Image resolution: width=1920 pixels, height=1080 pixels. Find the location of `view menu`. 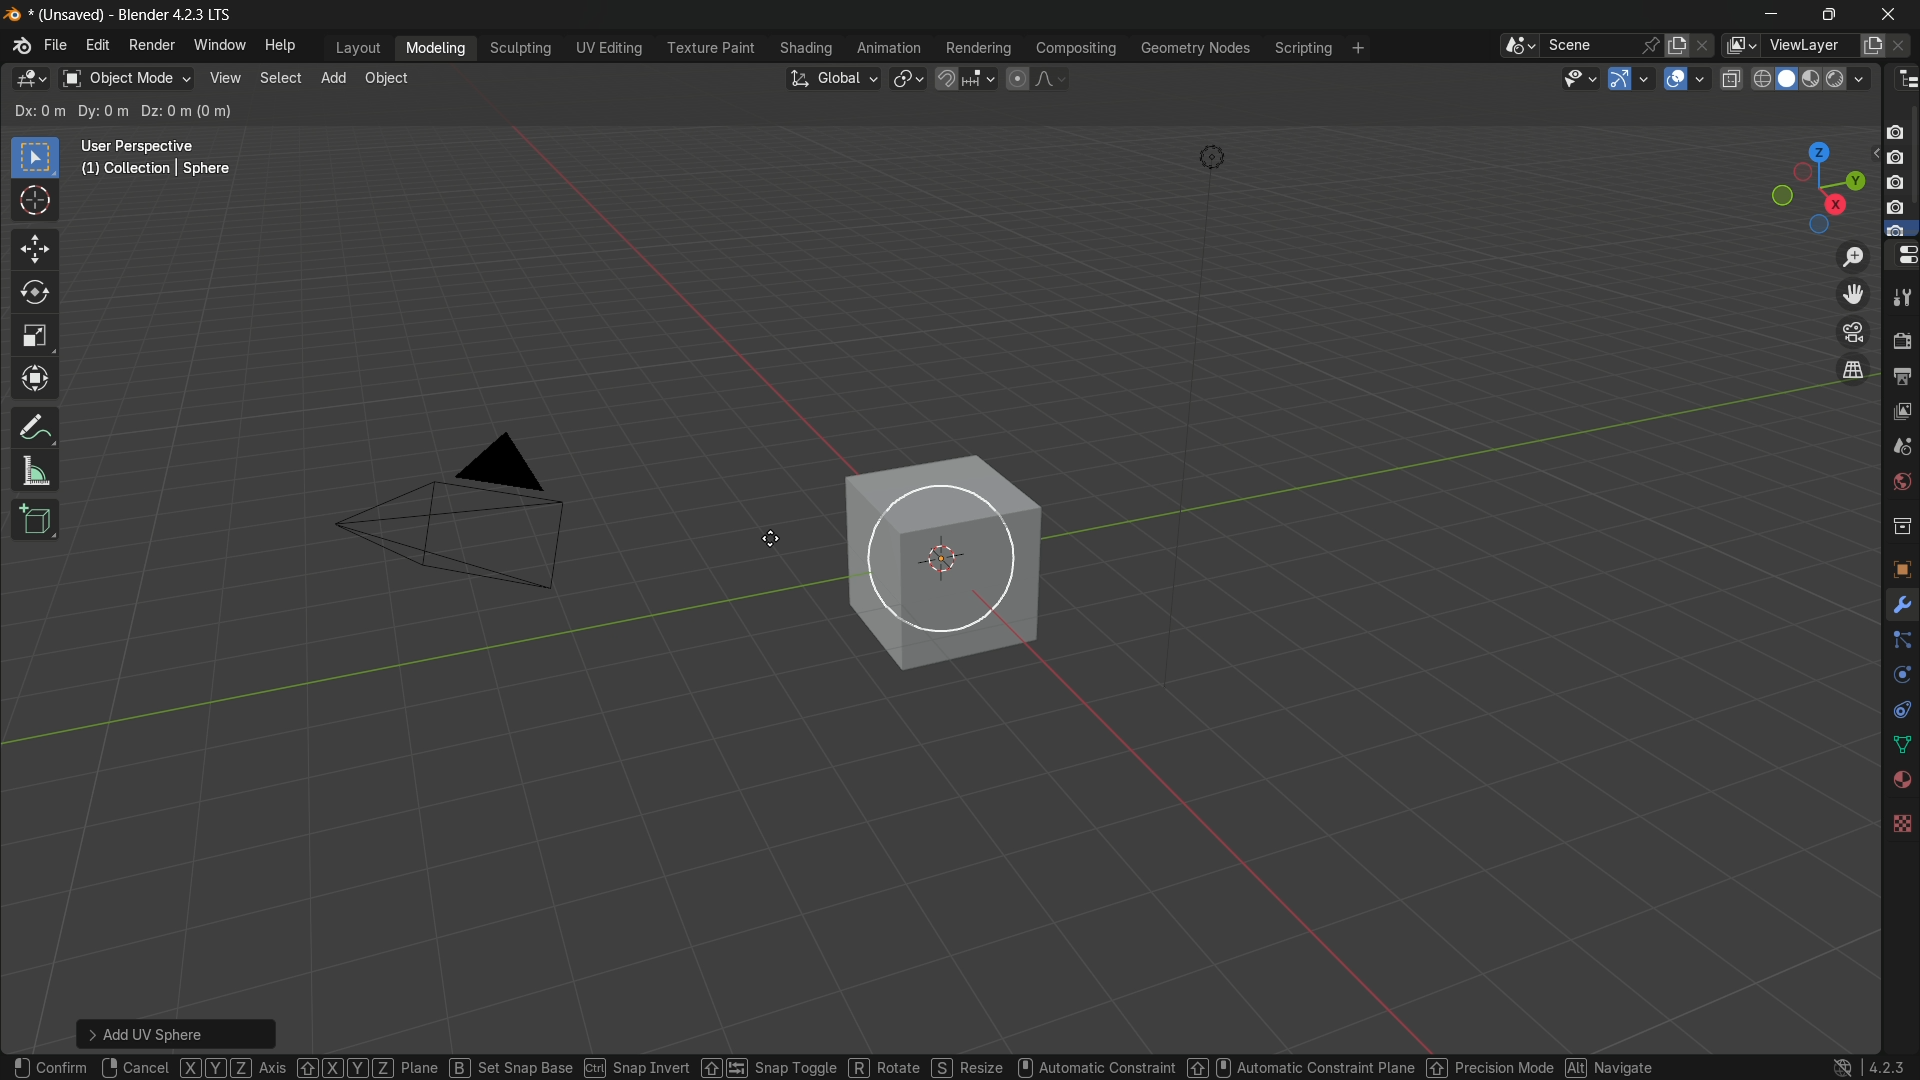

view menu is located at coordinates (226, 78).